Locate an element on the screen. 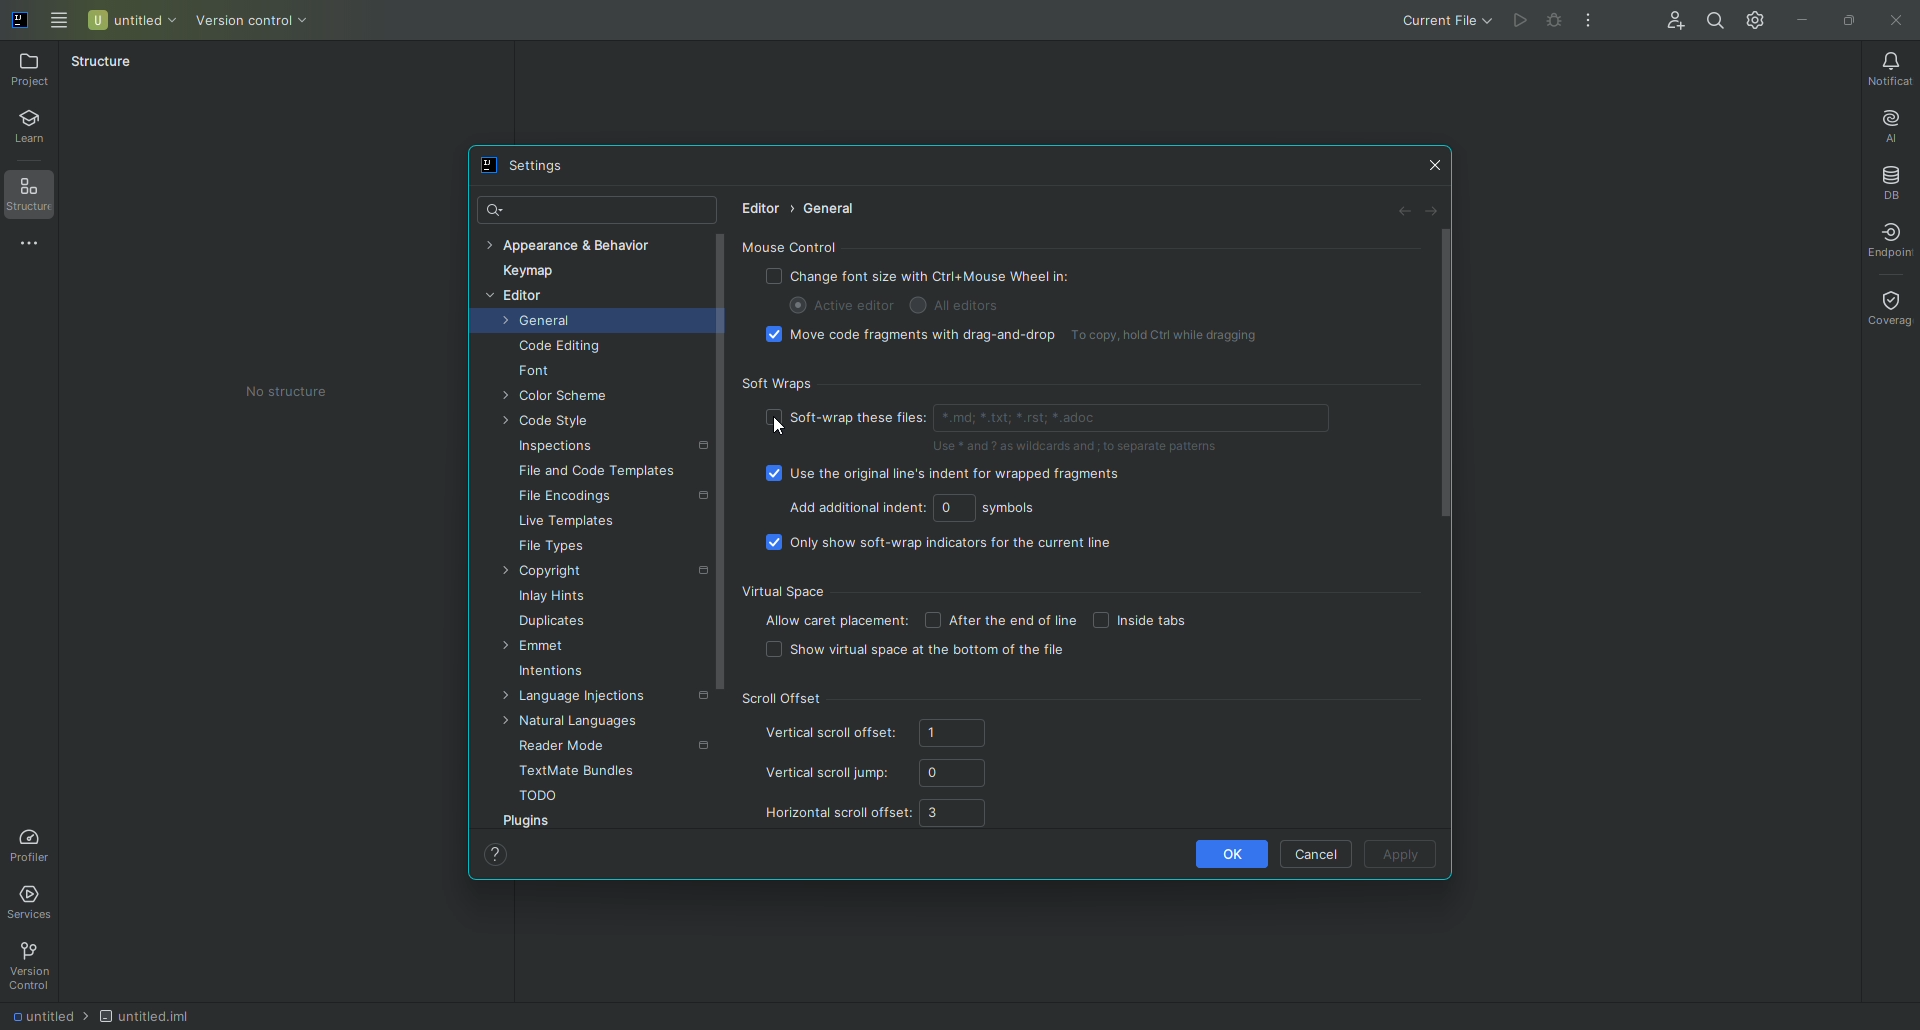  Plugins is located at coordinates (527, 819).